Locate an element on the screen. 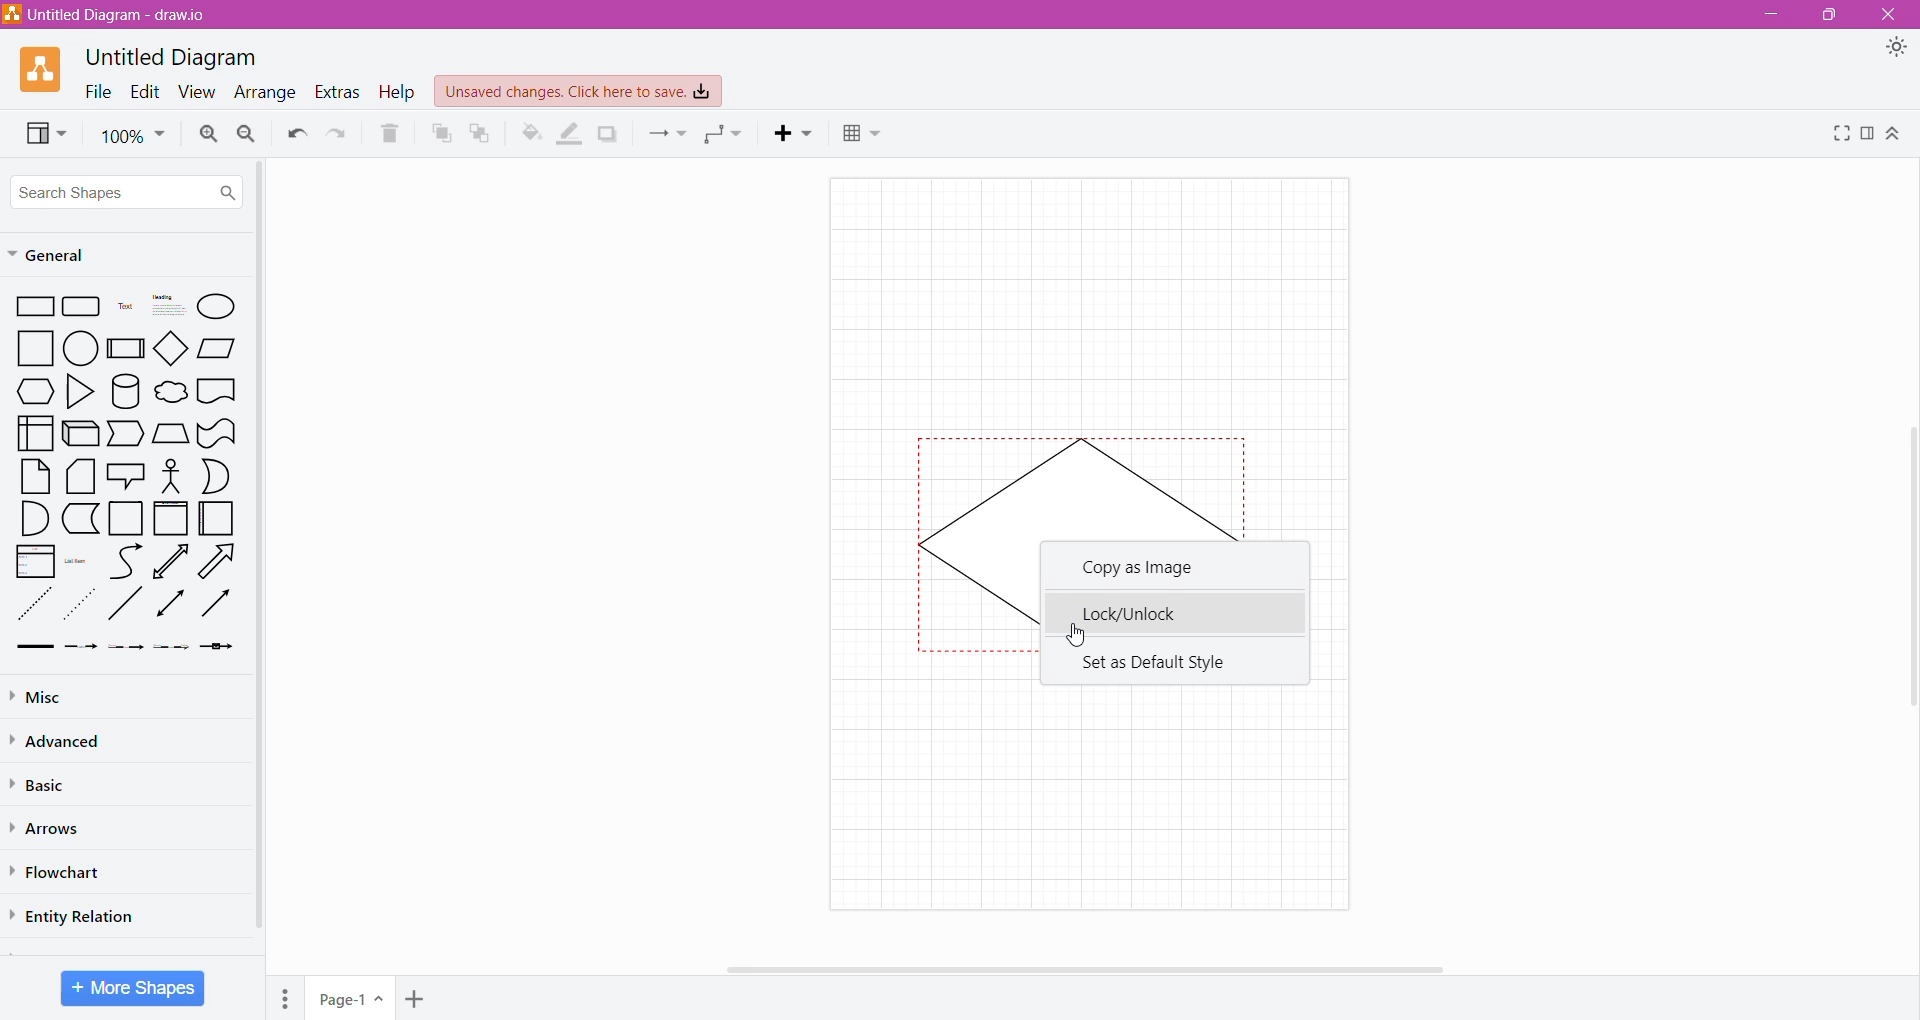 The image size is (1920, 1020).  is located at coordinates (288, 995).